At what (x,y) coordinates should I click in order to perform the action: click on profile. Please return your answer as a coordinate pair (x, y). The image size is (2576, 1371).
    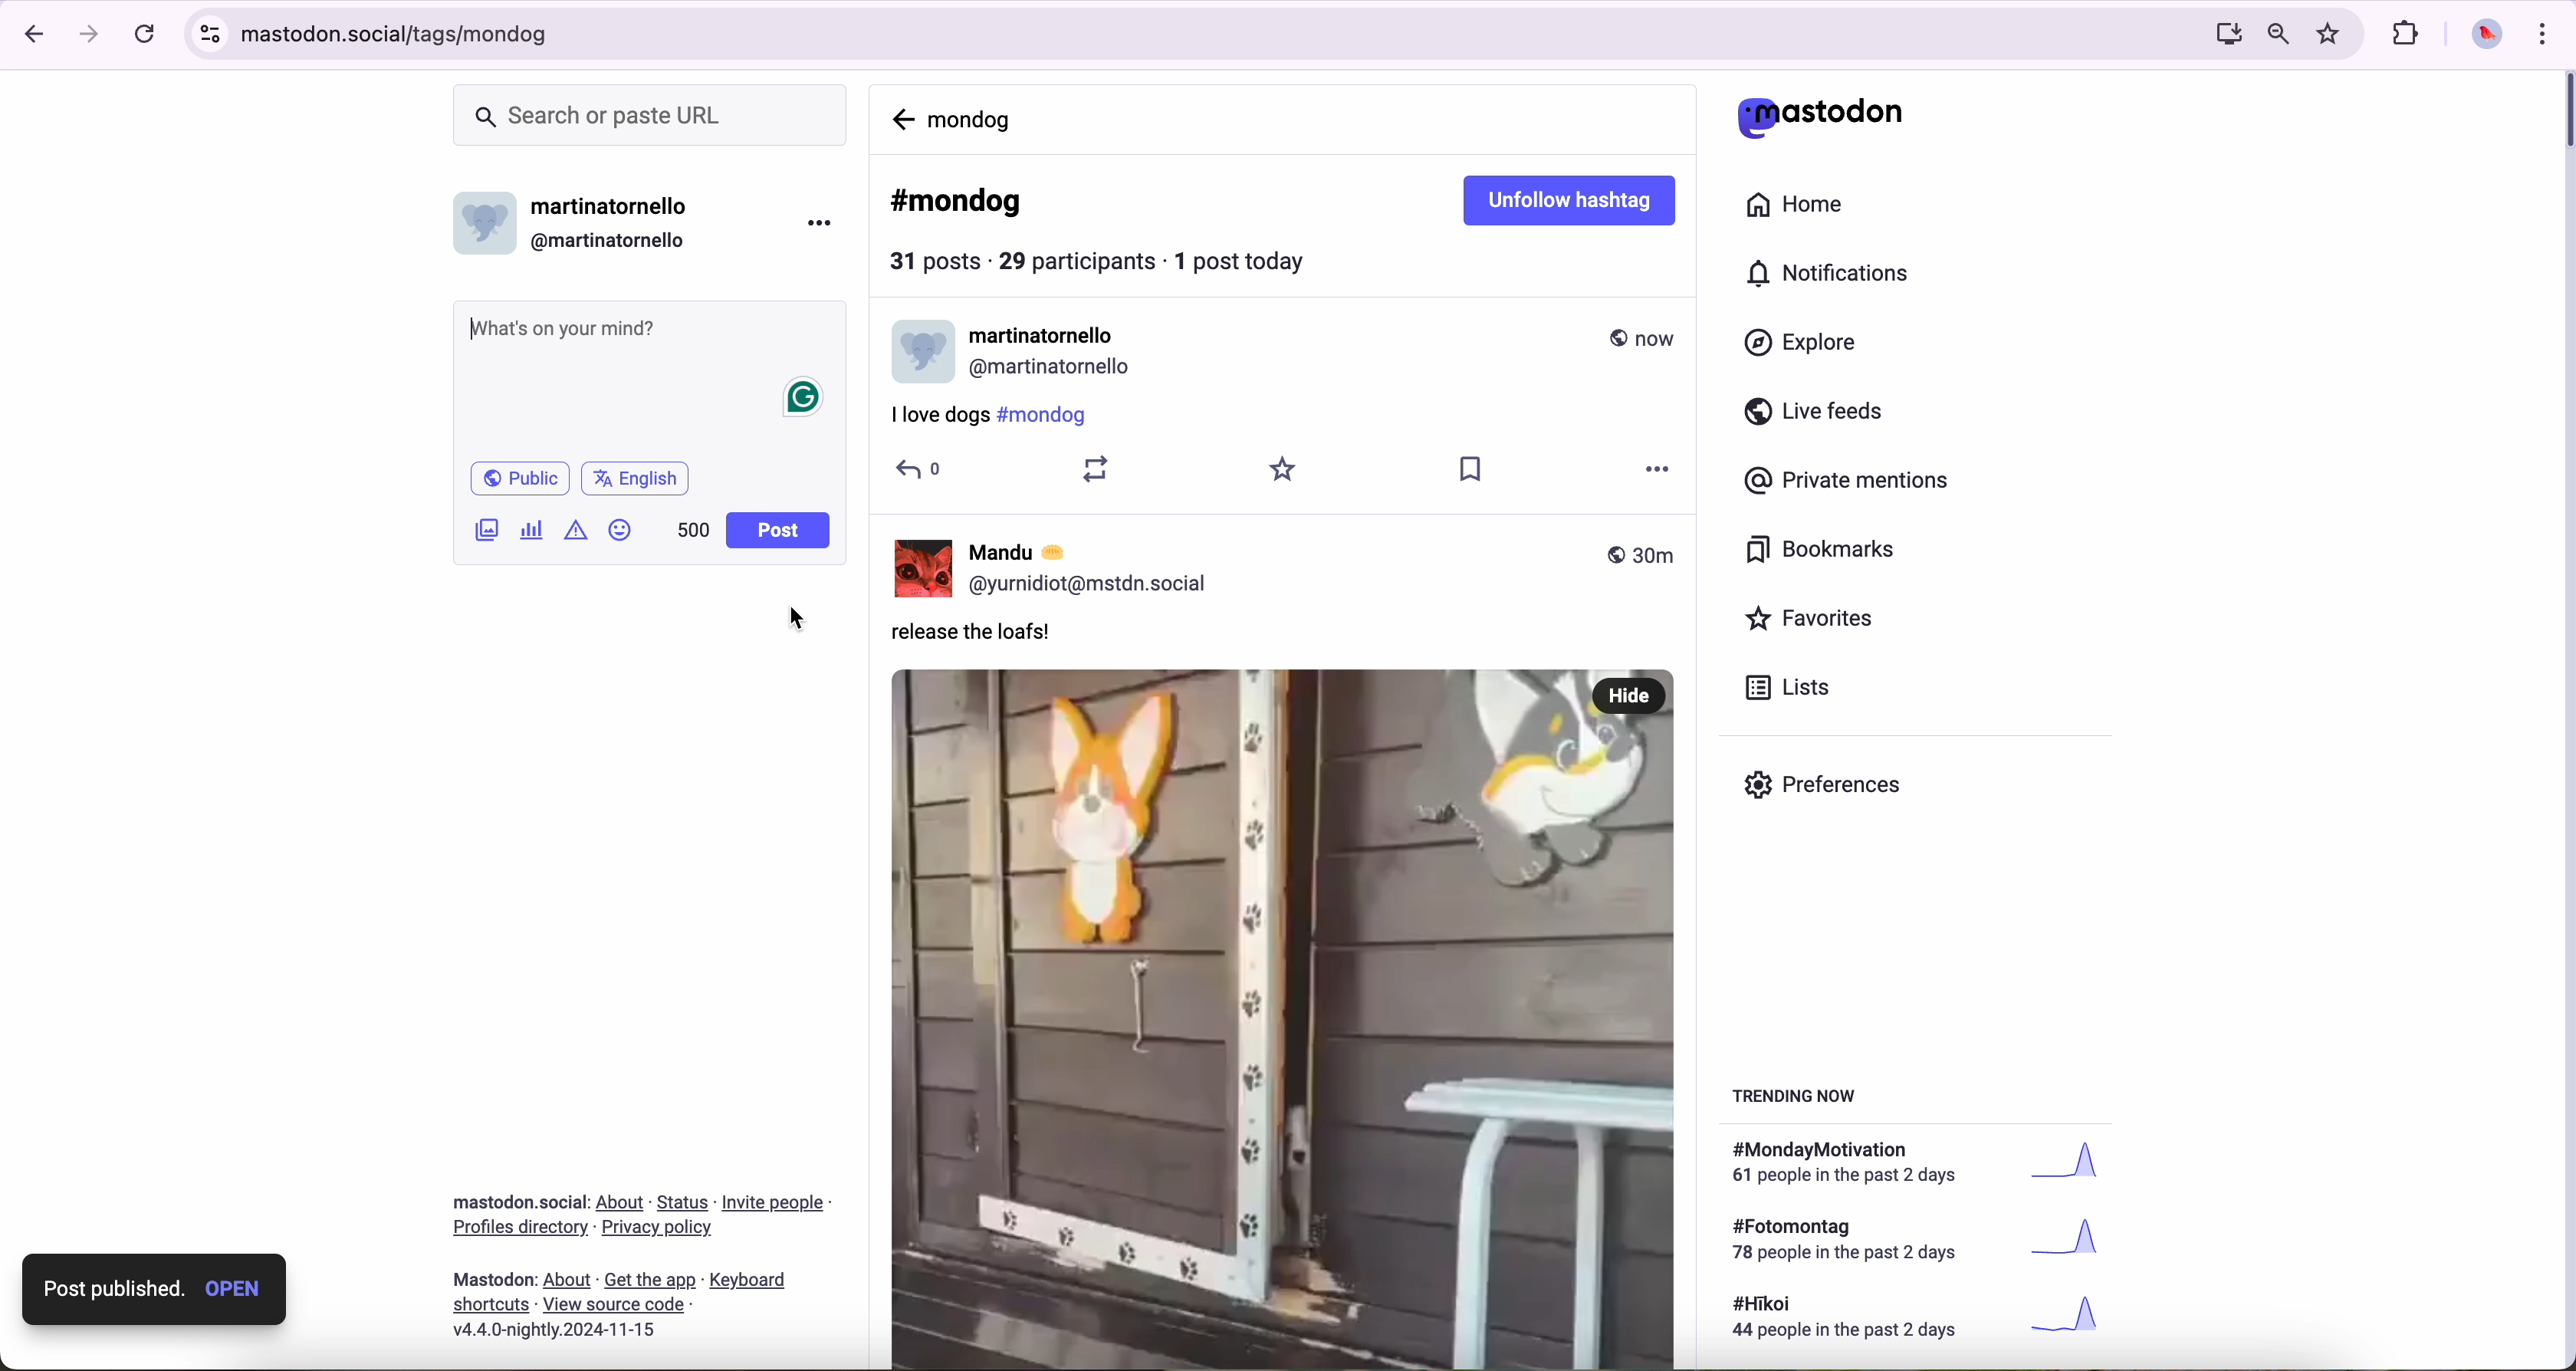
    Looking at the image, I should click on (486, 230).